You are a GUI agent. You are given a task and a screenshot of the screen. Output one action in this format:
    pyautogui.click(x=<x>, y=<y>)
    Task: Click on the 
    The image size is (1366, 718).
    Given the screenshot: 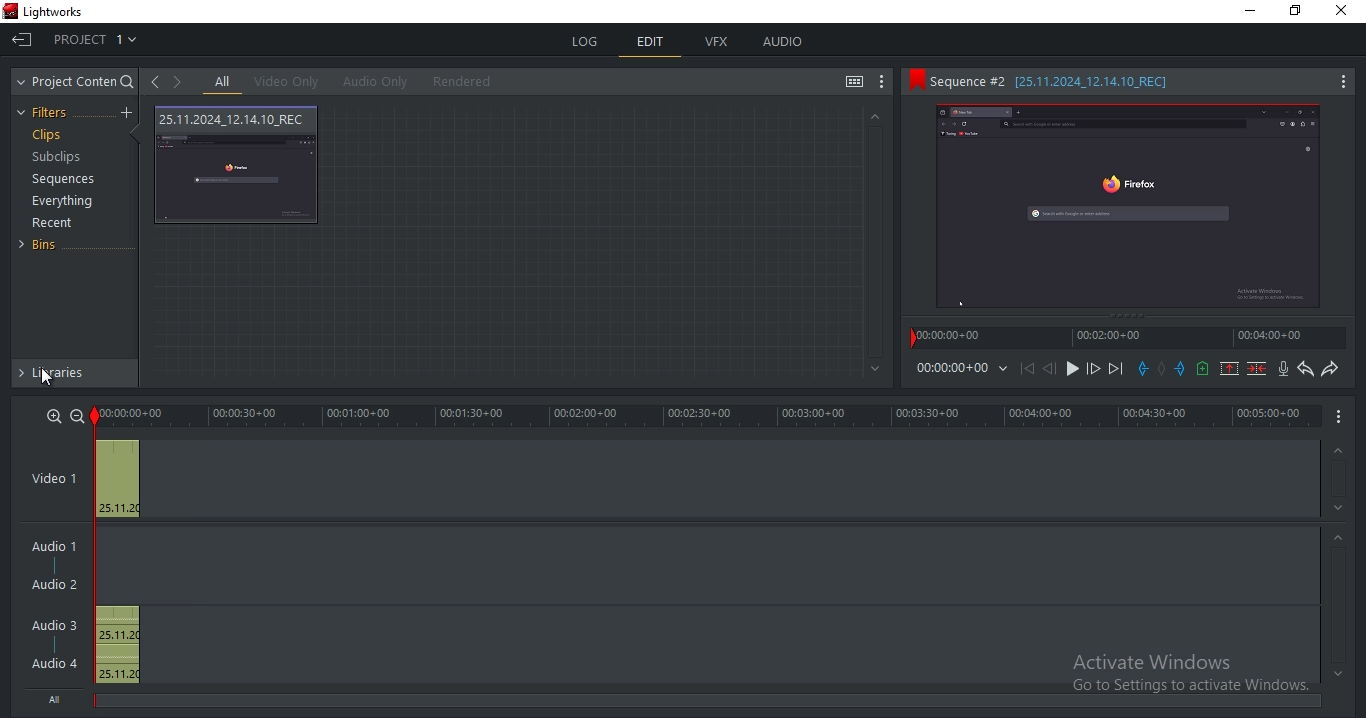 What is the action you would take?
    pyautogui.click(x=1041, y=370)
    